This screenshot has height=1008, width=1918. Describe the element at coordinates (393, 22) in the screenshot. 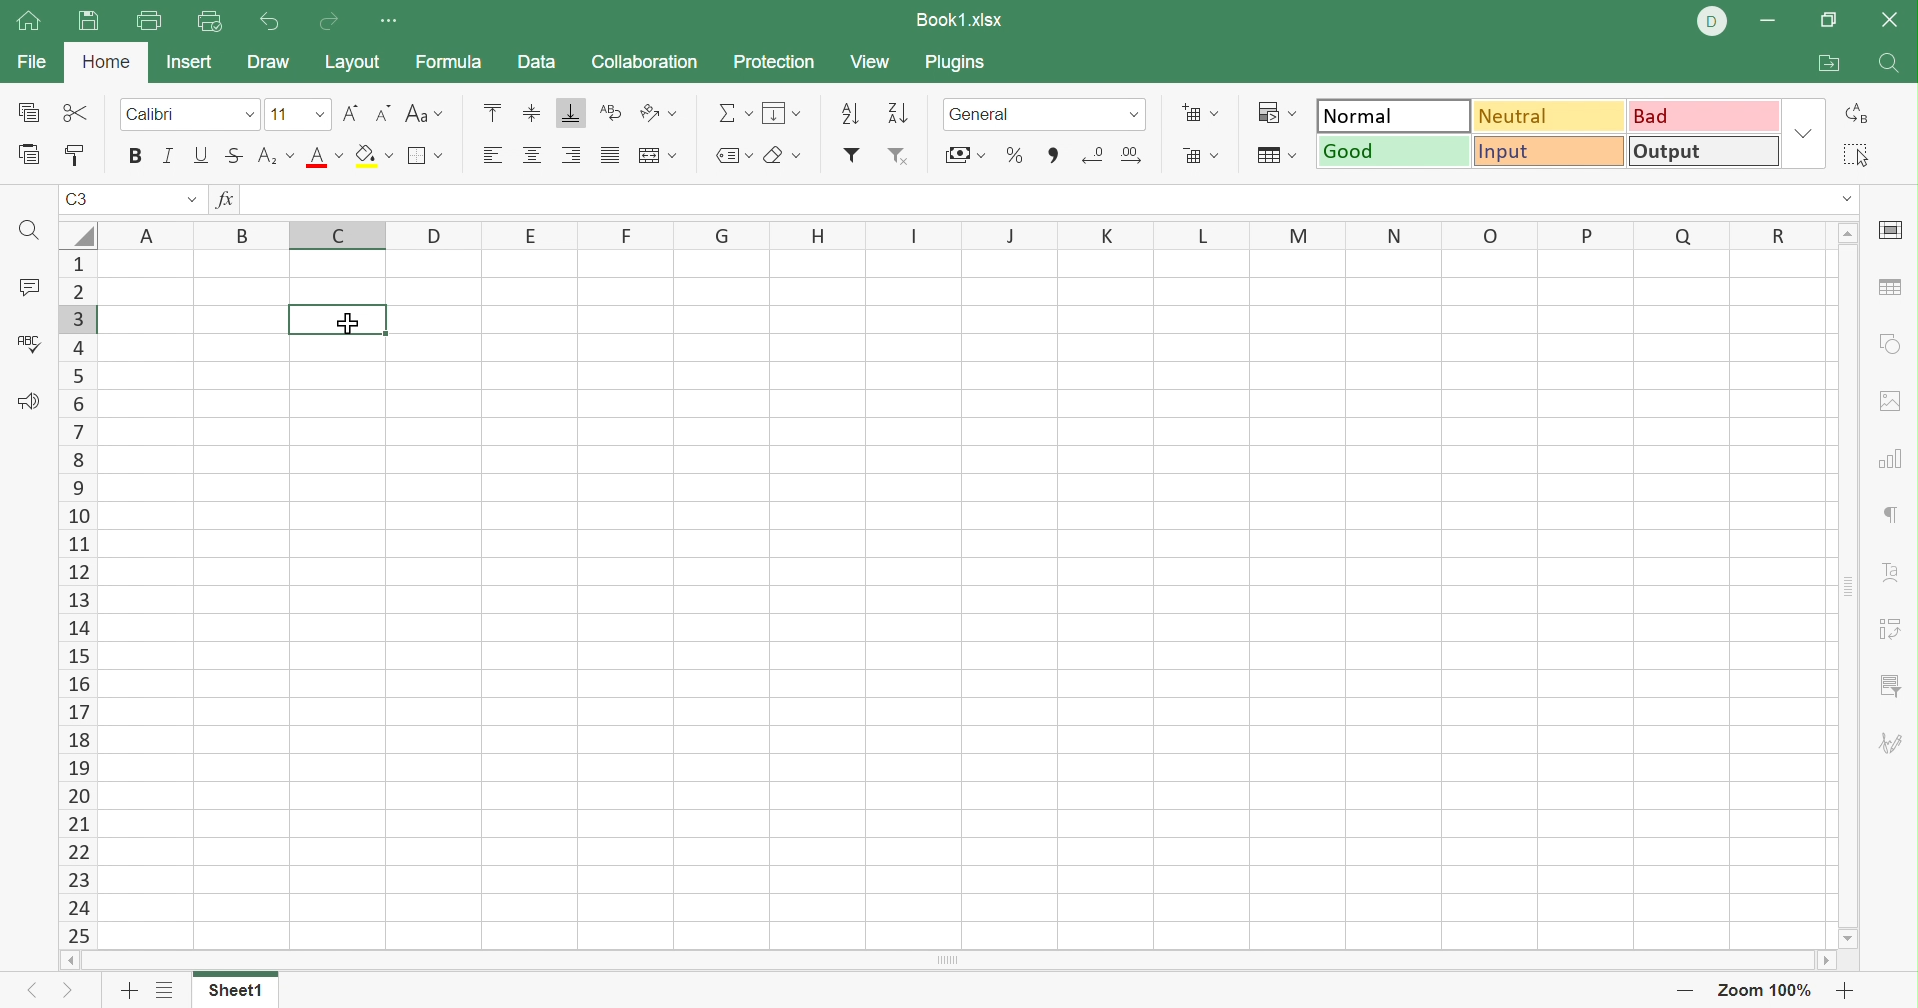

I see `Customize quick access toolbar` at that location.